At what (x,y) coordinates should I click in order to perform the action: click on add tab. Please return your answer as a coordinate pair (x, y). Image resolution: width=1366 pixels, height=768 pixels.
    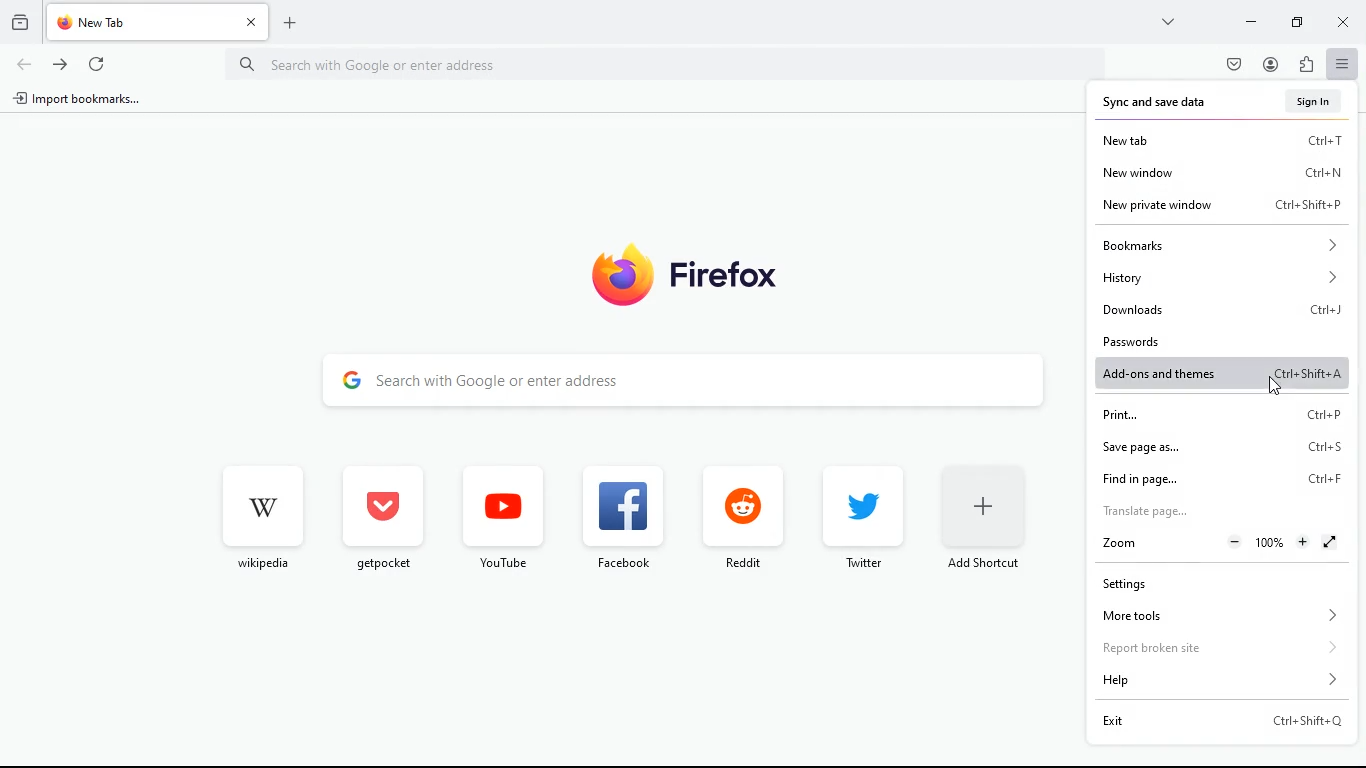
    Looking at the image, I should click on (293, 24).